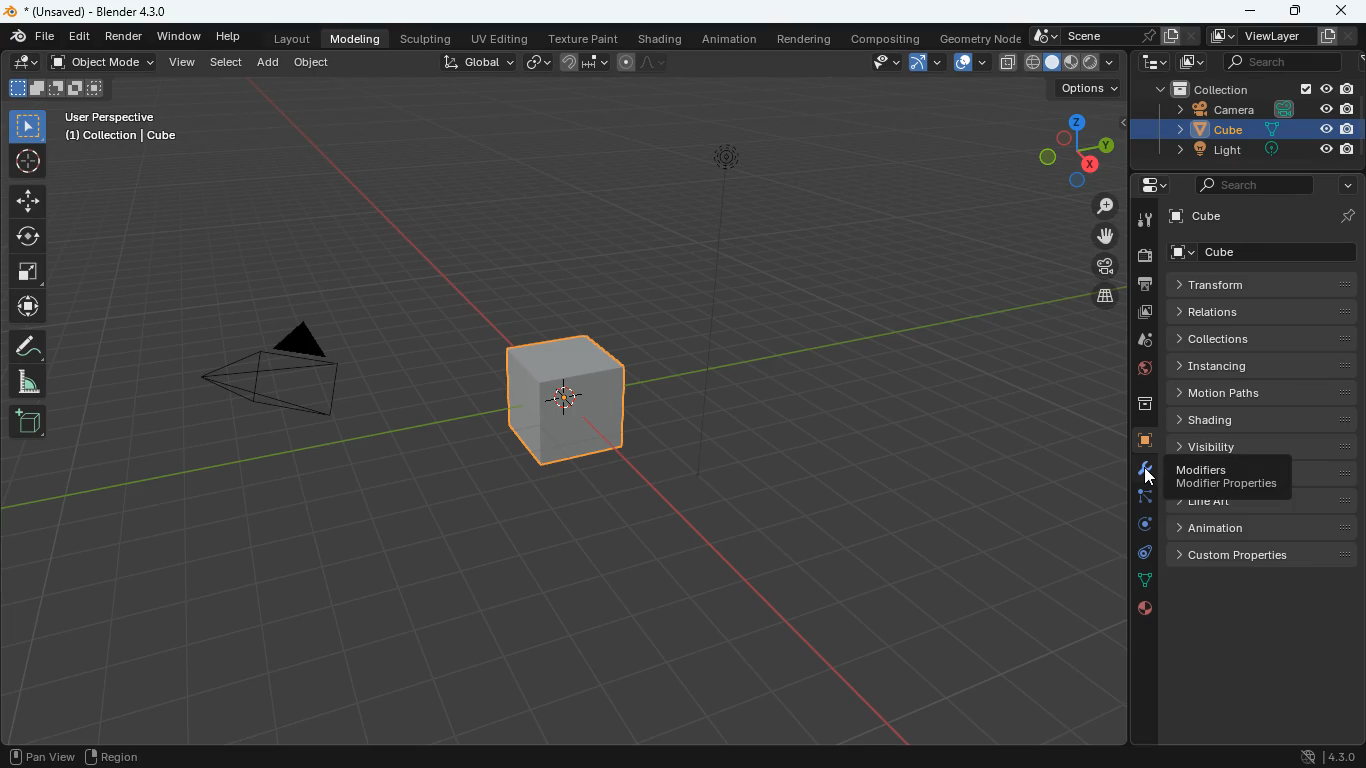  Describe the element at coordinates (124, 128) in the screenshot. I see `user perspective` at that location.